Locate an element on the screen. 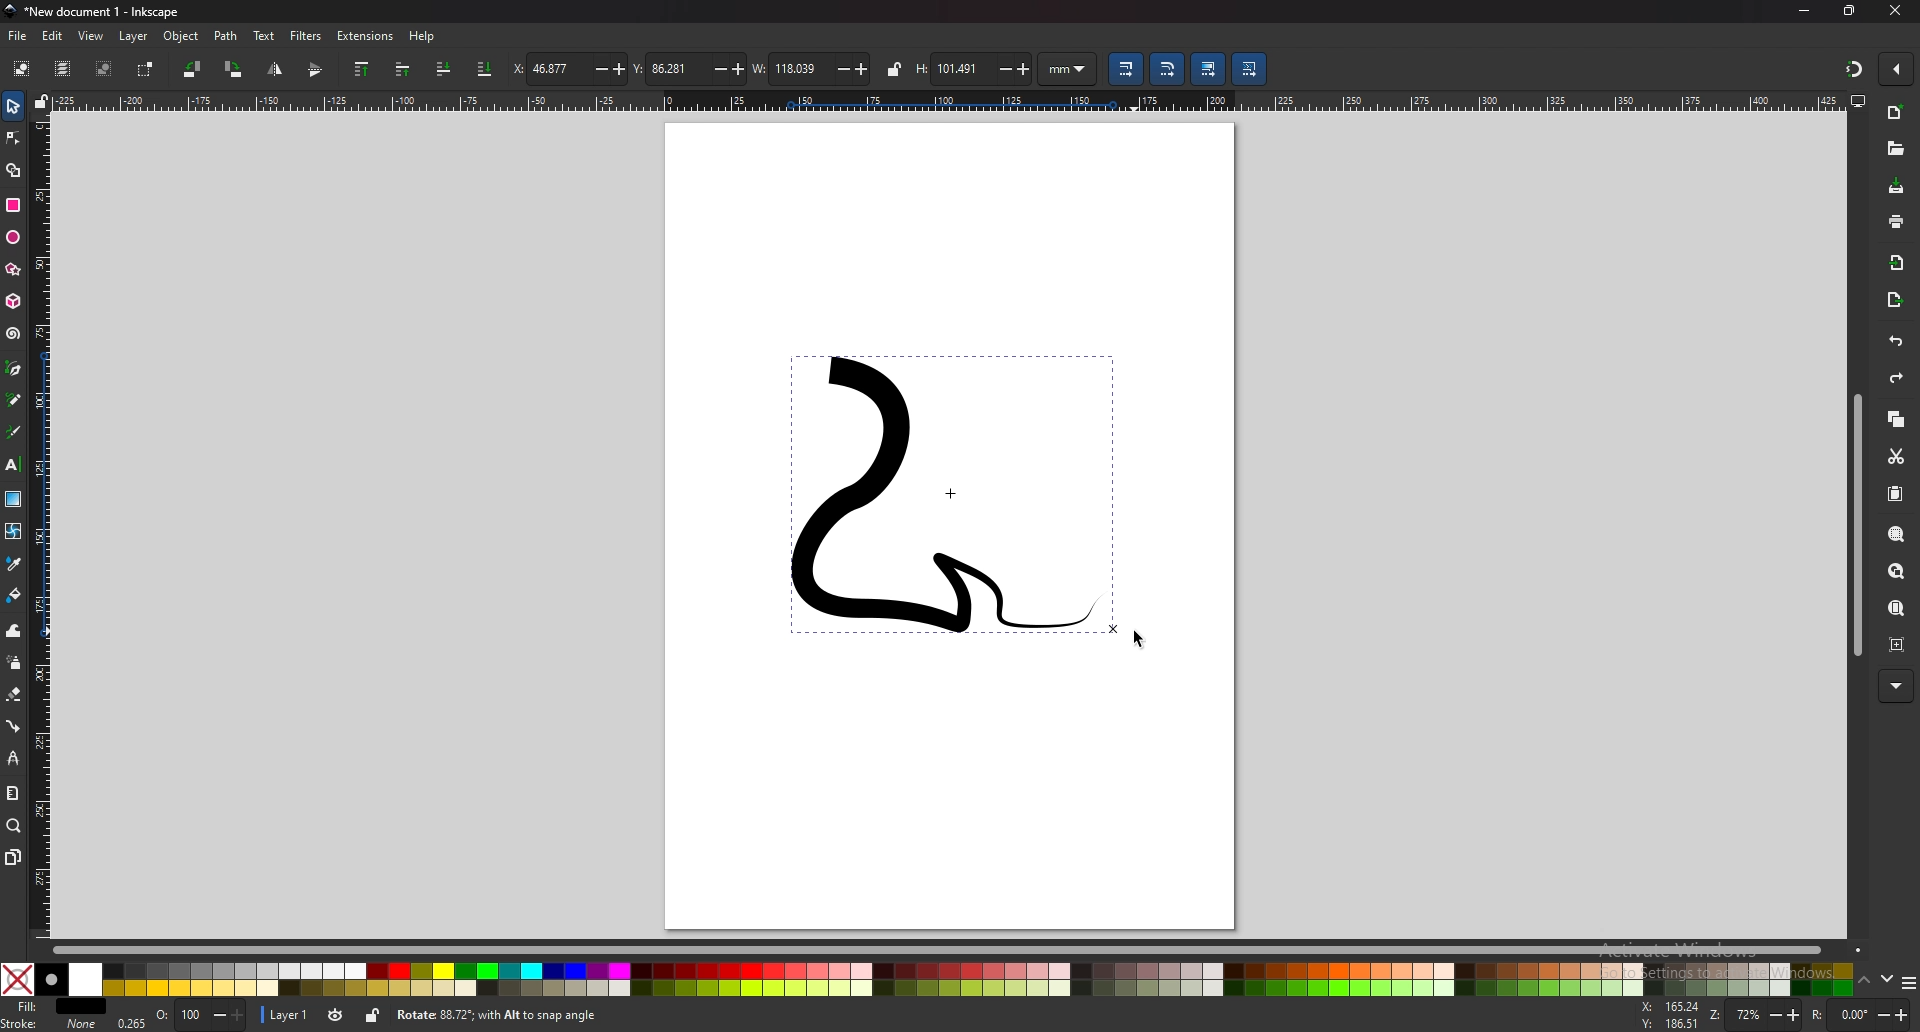 This screenshot has height=1032, width=1920. layer is located at coordinates (286, 1014).